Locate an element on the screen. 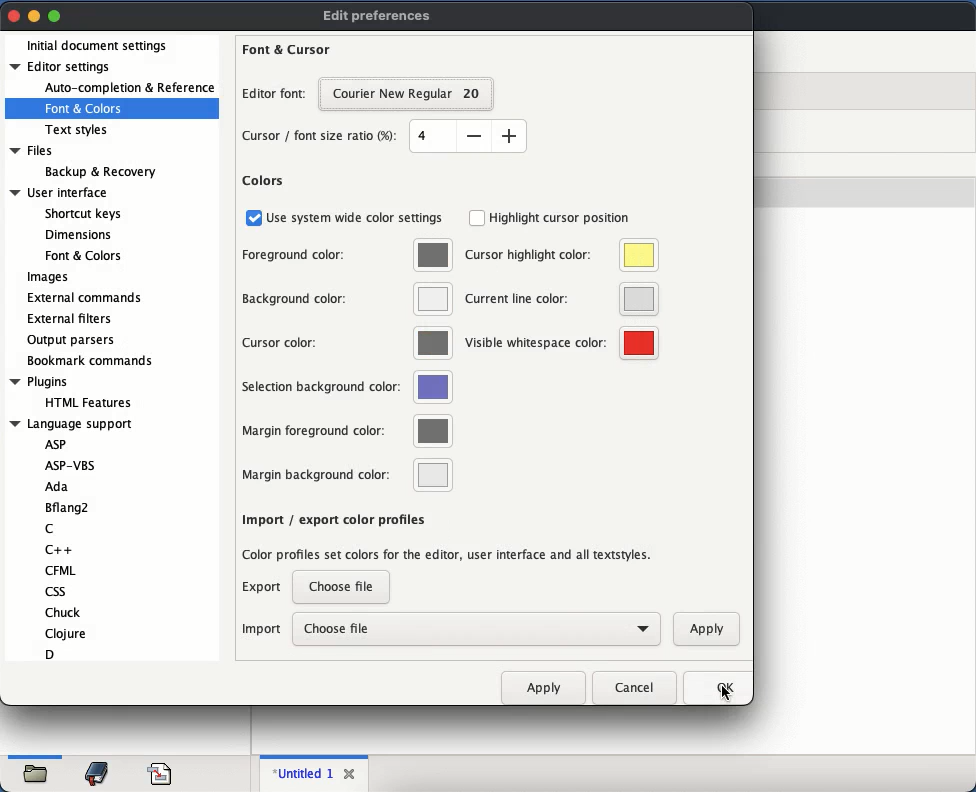 The width and height of the screenshot is (976, 792). Backup & Recovery is located at coordinates (99, 171).